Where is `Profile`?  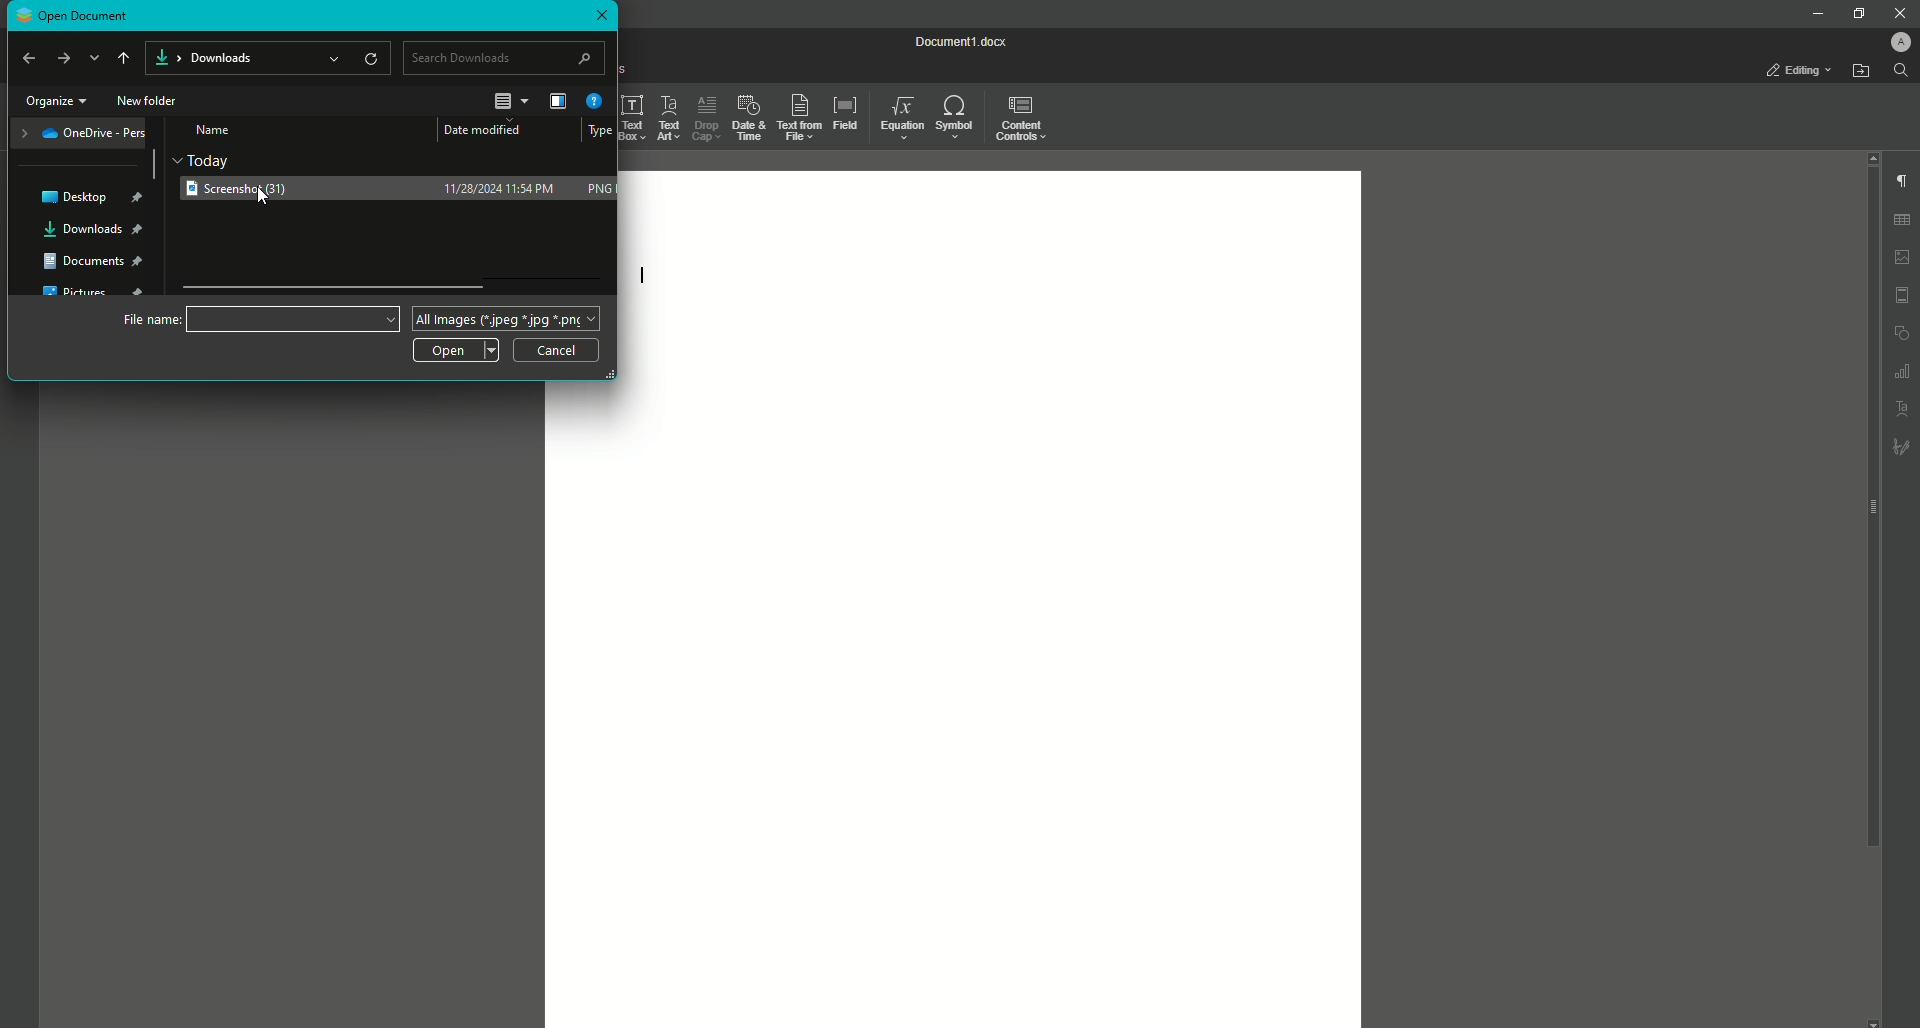
Profile is located at coordinates (1899, 41).